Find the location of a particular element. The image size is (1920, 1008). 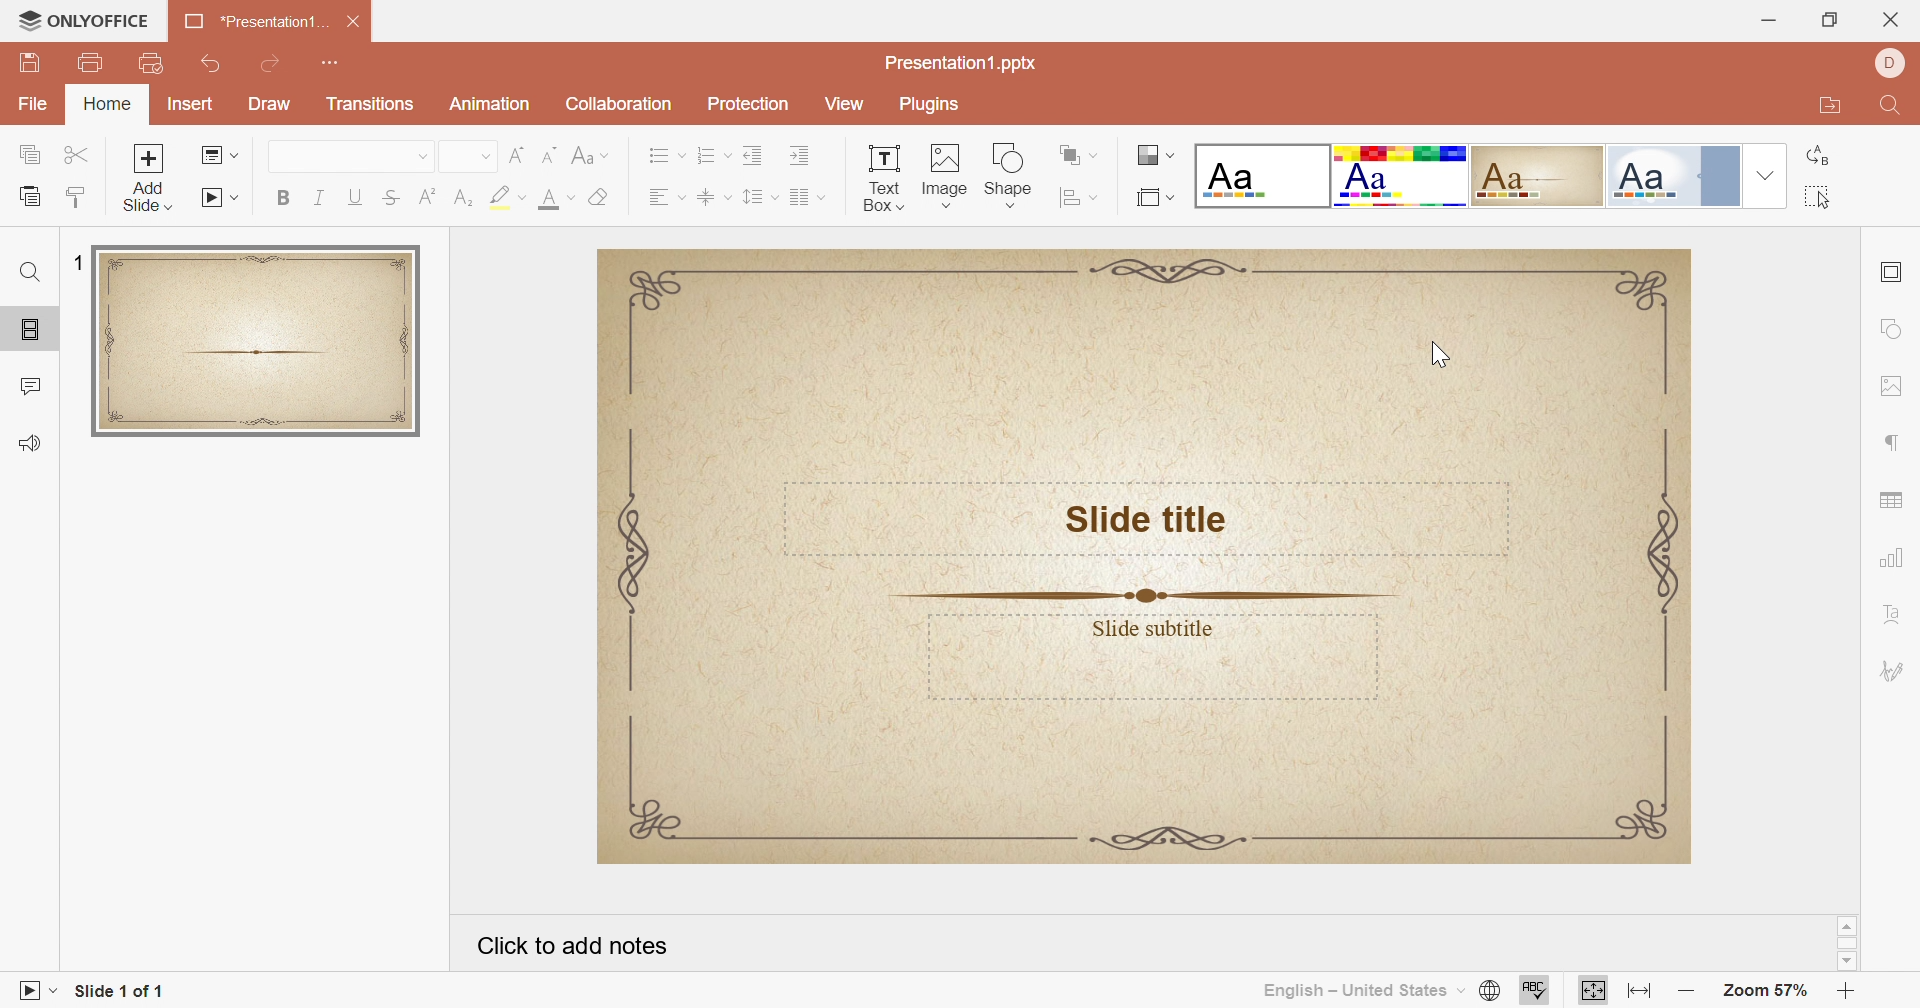

Drop Down is located at coordinates (234, 154).